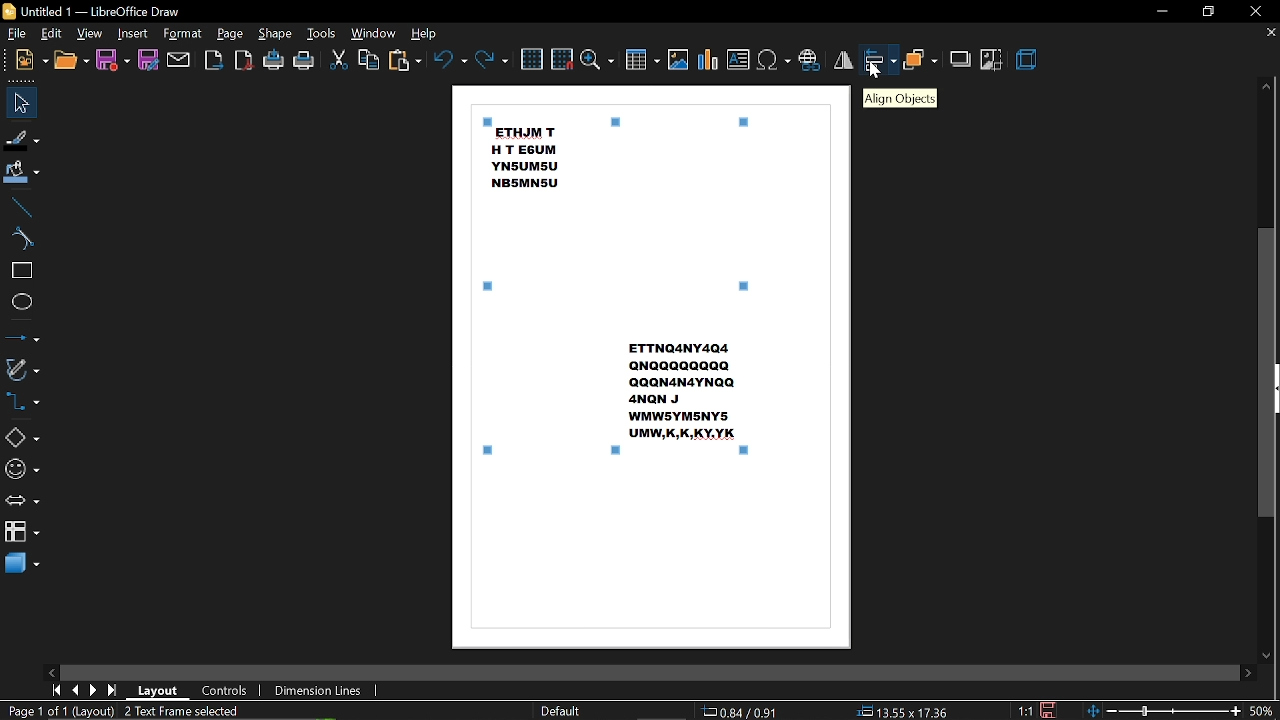 This screenshot has width=1280, height=720. Describe the element at coordinates (678, 60) in the screenshot. I see `insert image` at that location.